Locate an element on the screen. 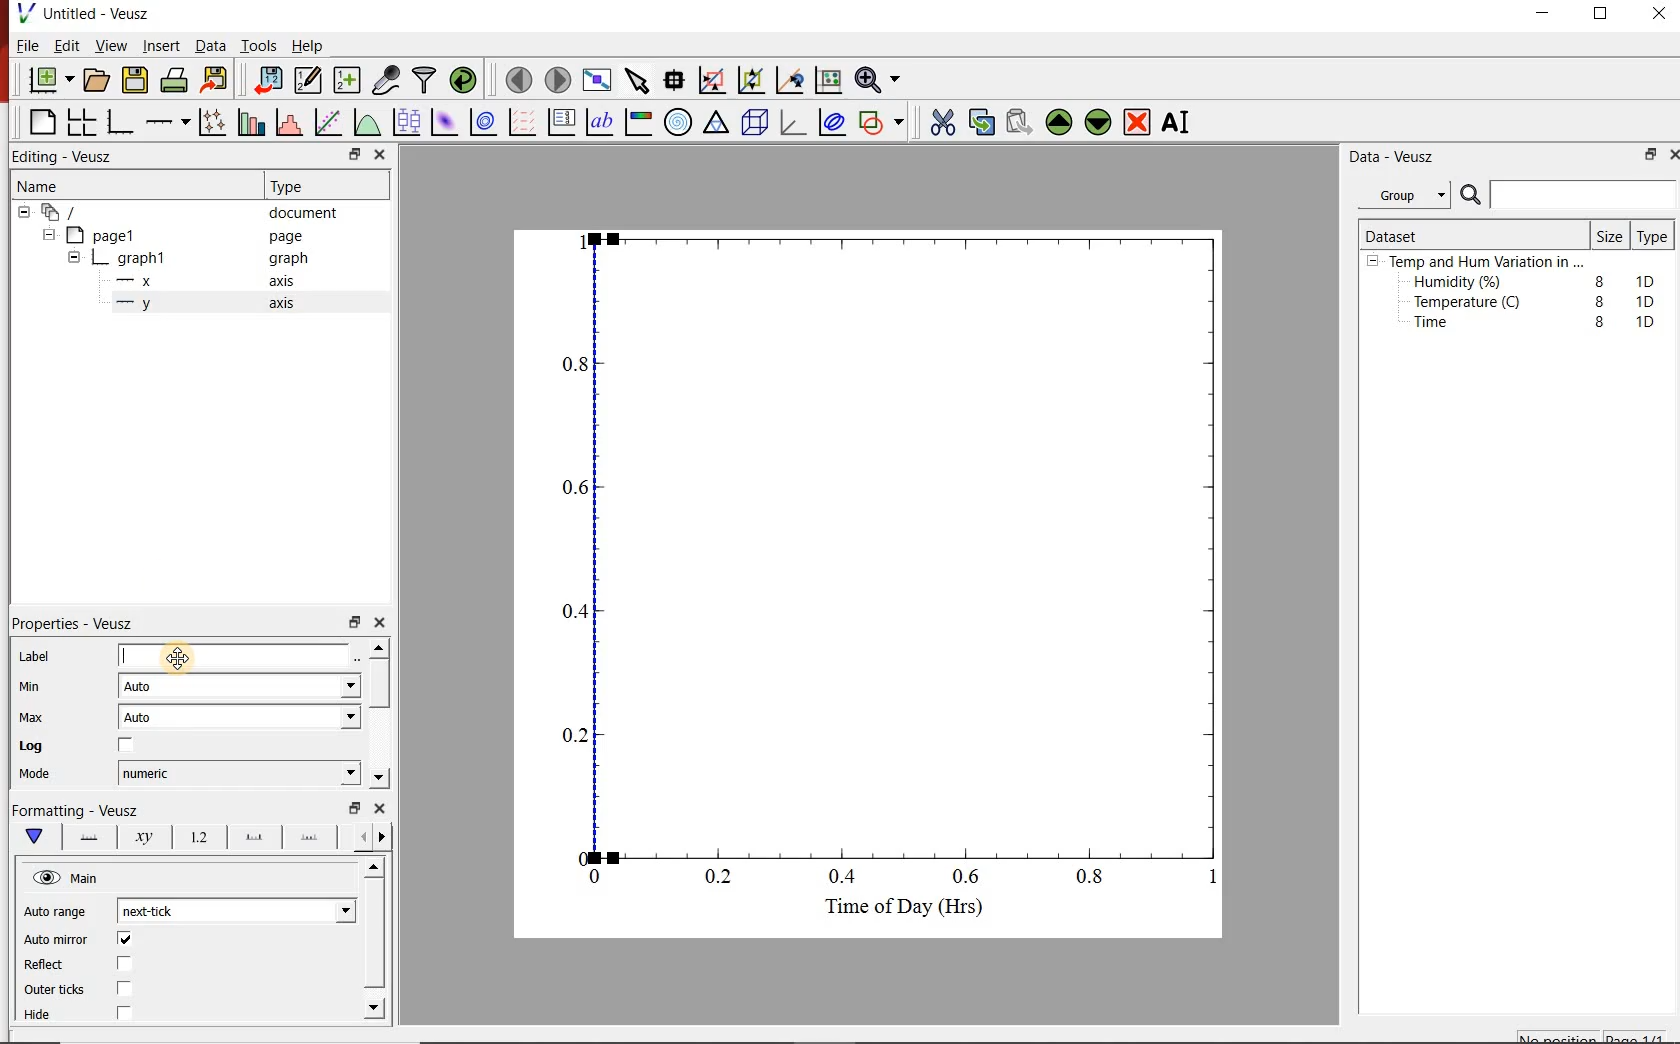 Image resolution: width=1680 pixels, height=1044 pixels. plot covariance ellipses is located at coordinates (837, 126).